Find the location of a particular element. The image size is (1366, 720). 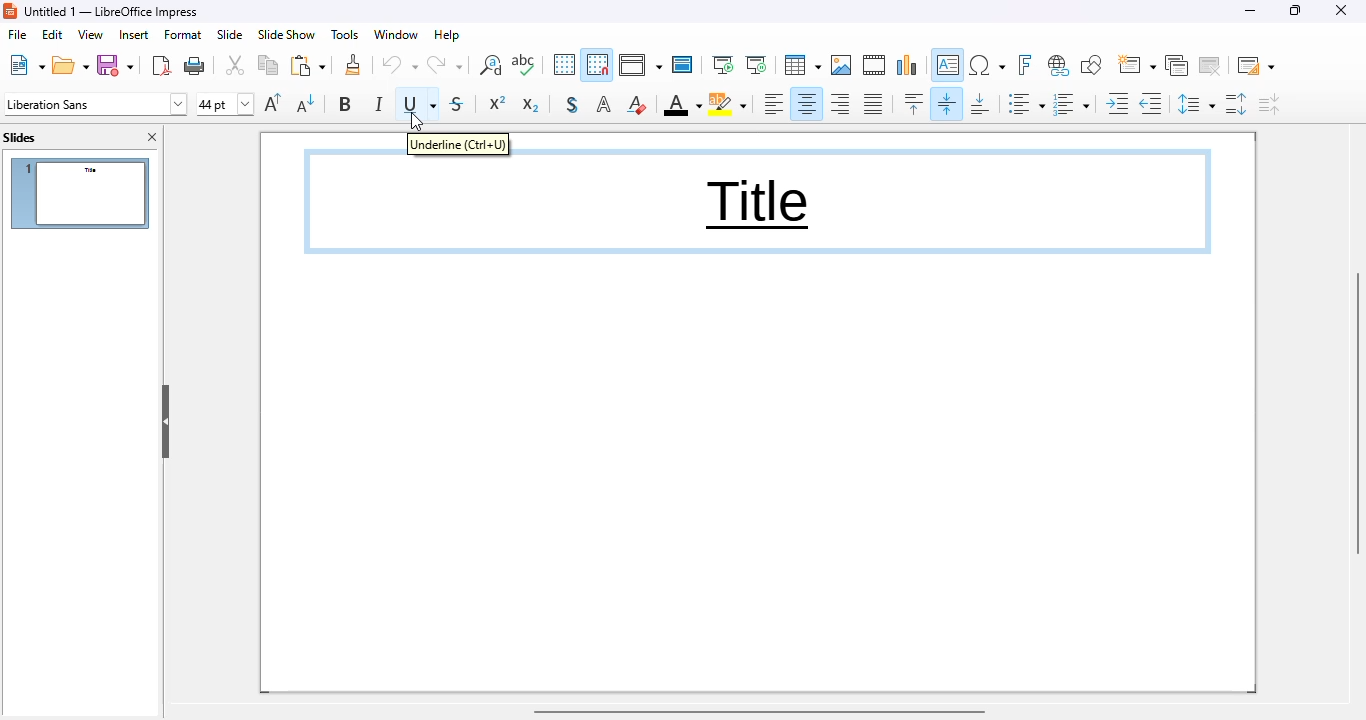

insert is located at coordinates (134, 35).